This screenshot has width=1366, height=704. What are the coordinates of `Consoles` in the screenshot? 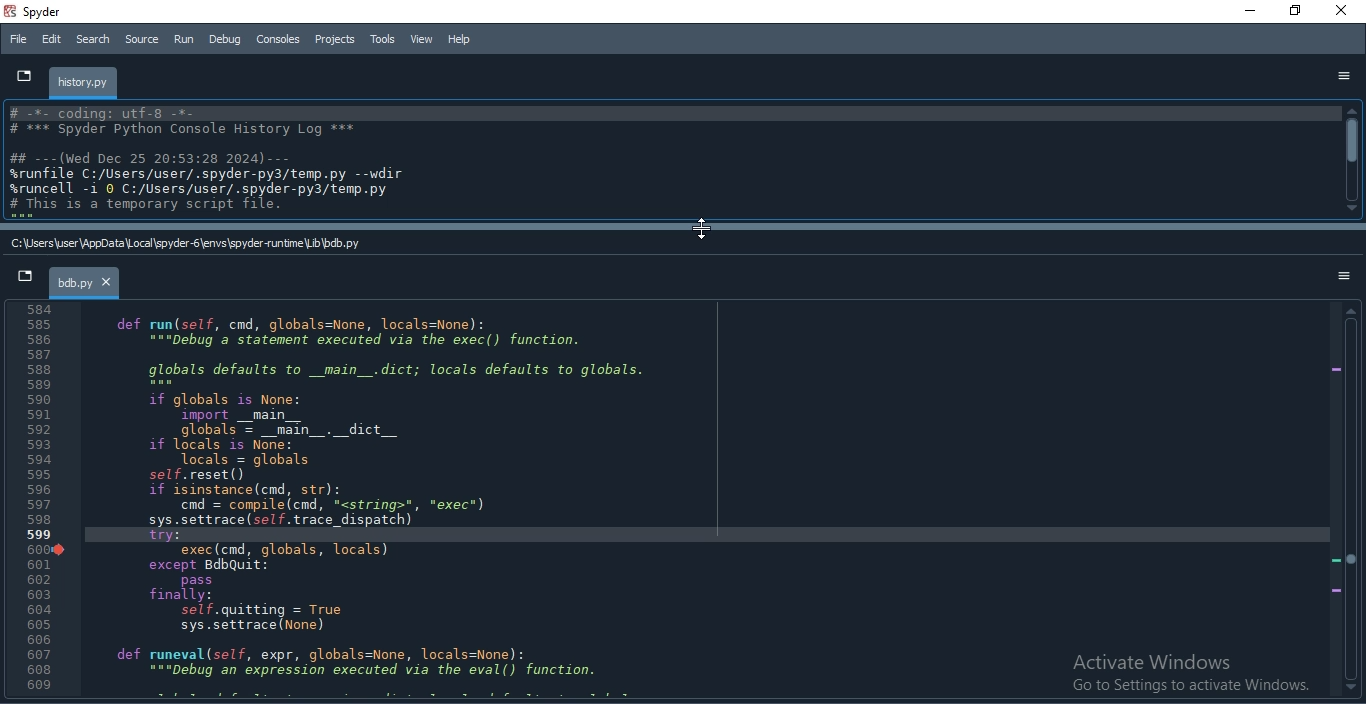 It's located at (279, 38).